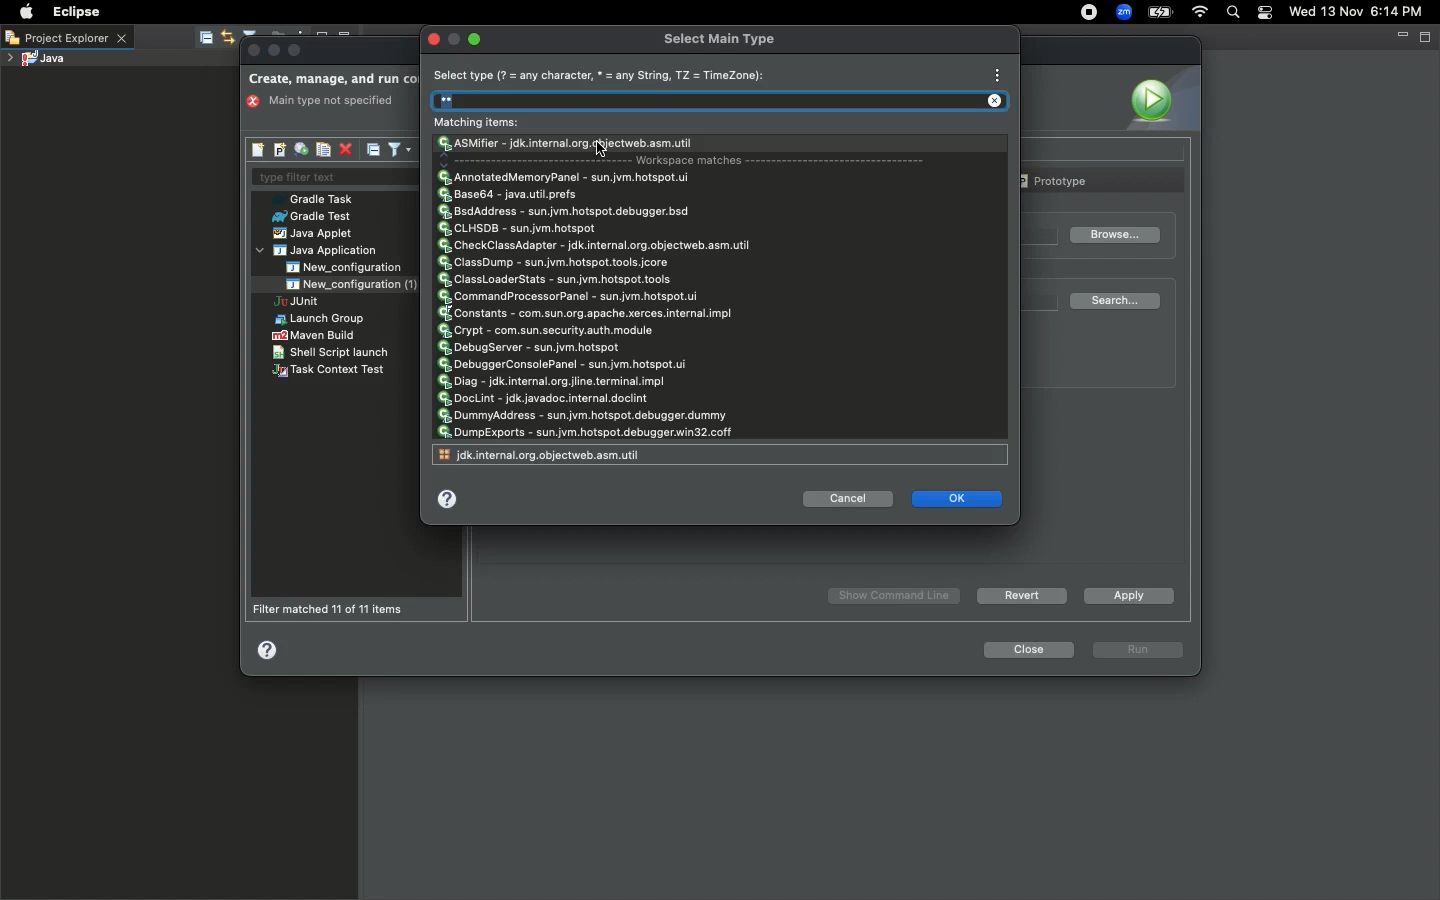 The image size is (1440, 900). I want to click on Base64 - java.util.prefs, so click(513, 195).